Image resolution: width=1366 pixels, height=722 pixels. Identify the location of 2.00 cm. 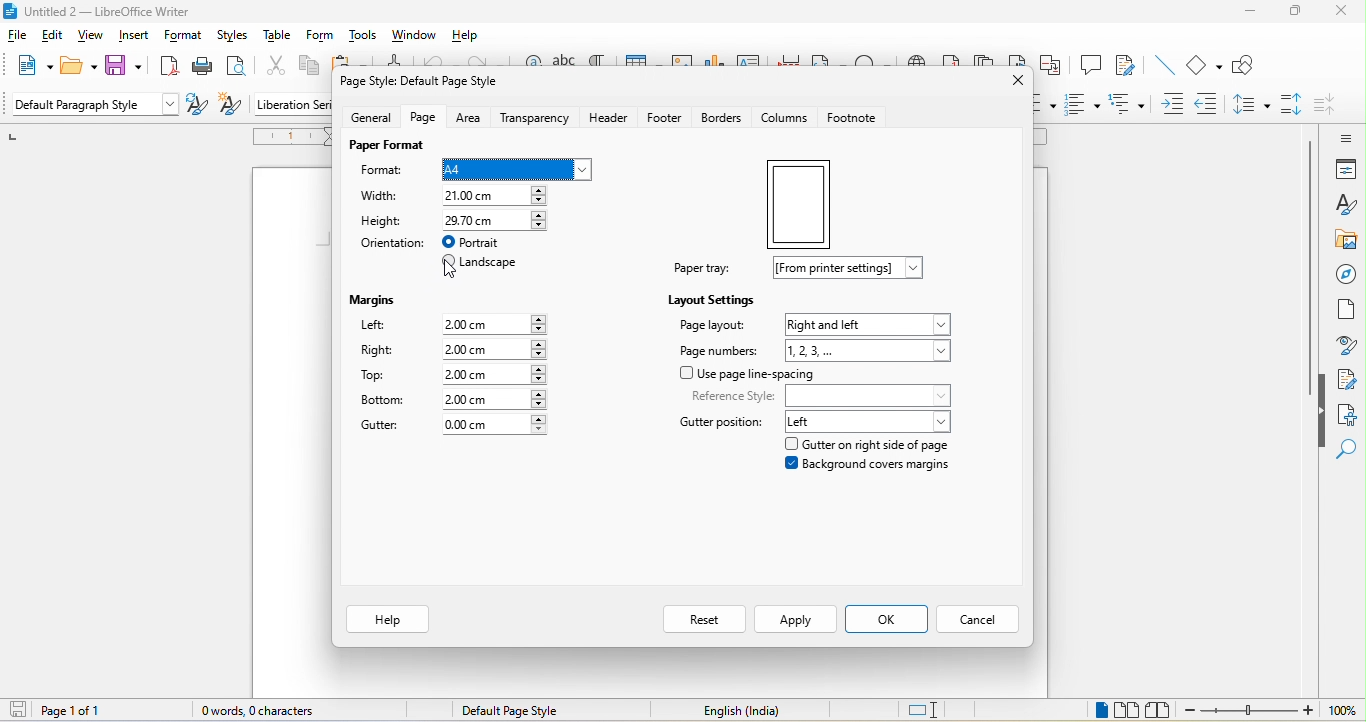
(496, 348).